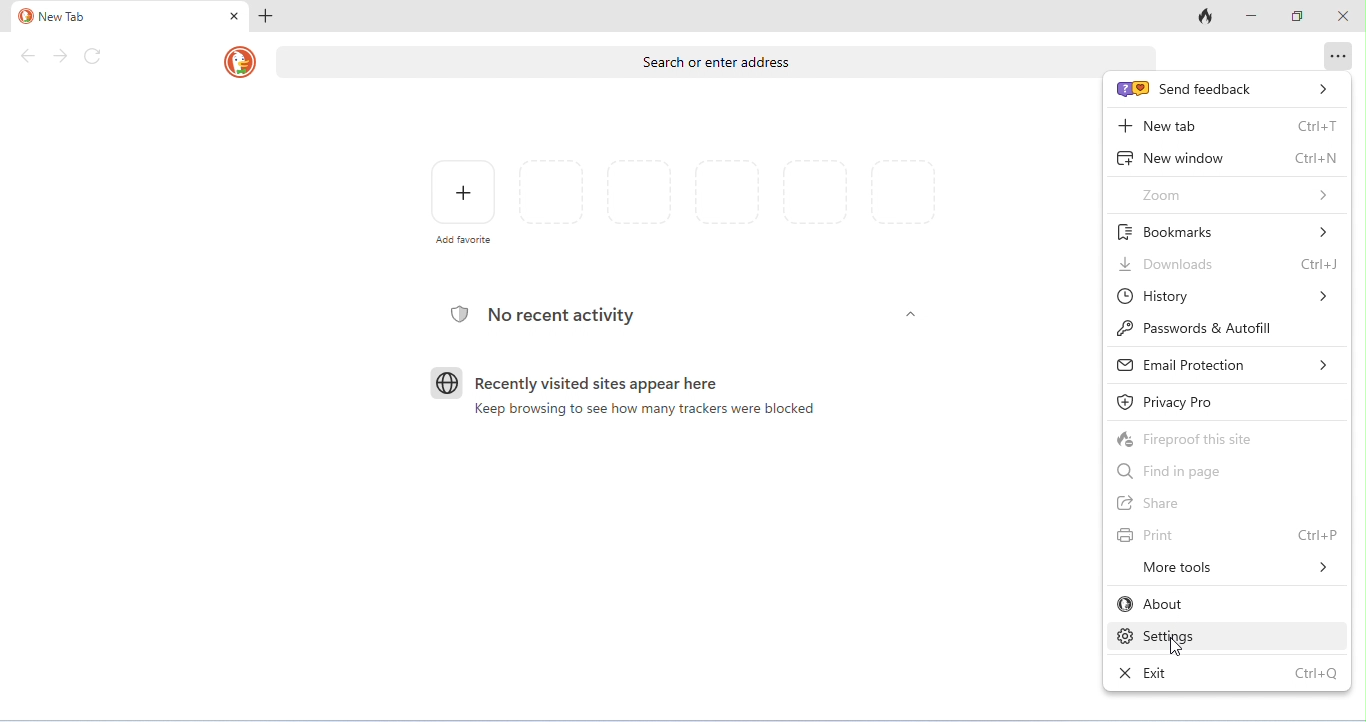  Describe the element at coordinates (685, 61) in the screenshot. I see `search or enter address` at that location.